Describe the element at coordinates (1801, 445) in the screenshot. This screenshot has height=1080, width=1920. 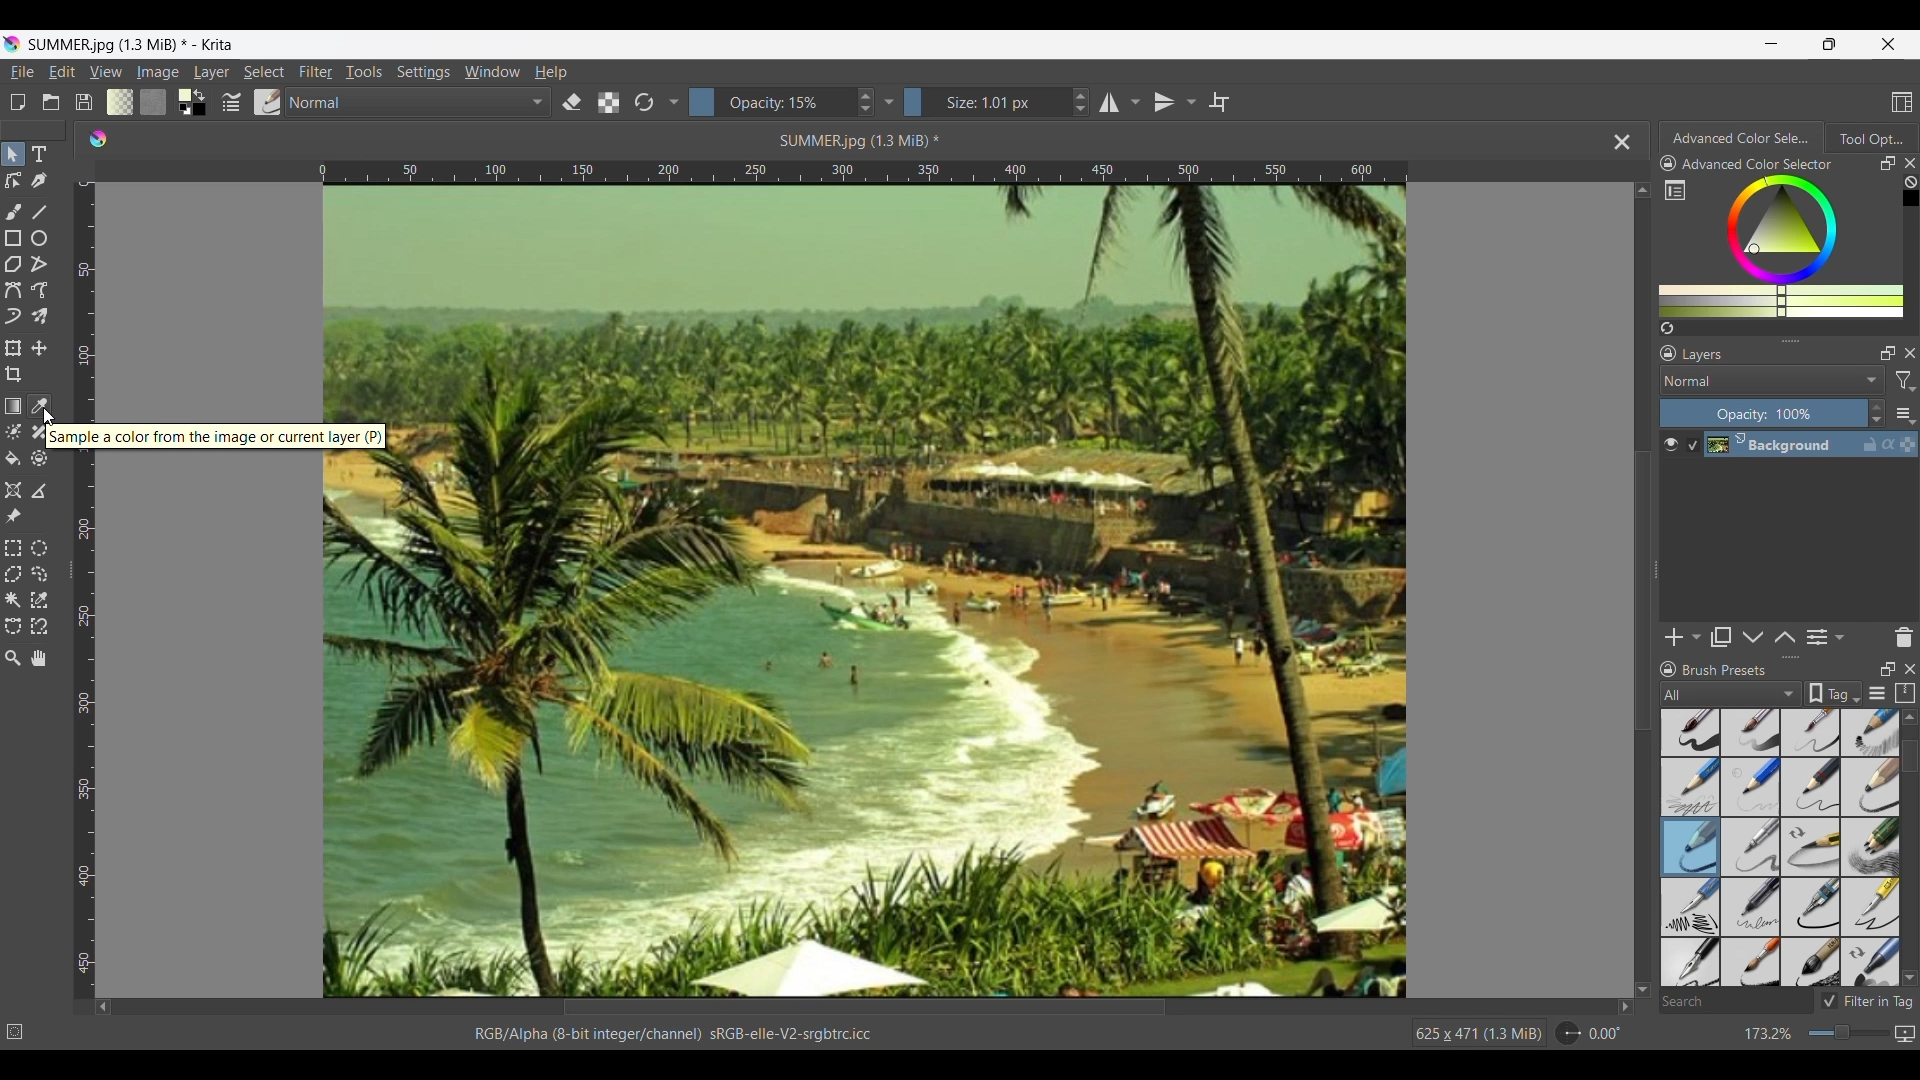
I see `Background` at that location.